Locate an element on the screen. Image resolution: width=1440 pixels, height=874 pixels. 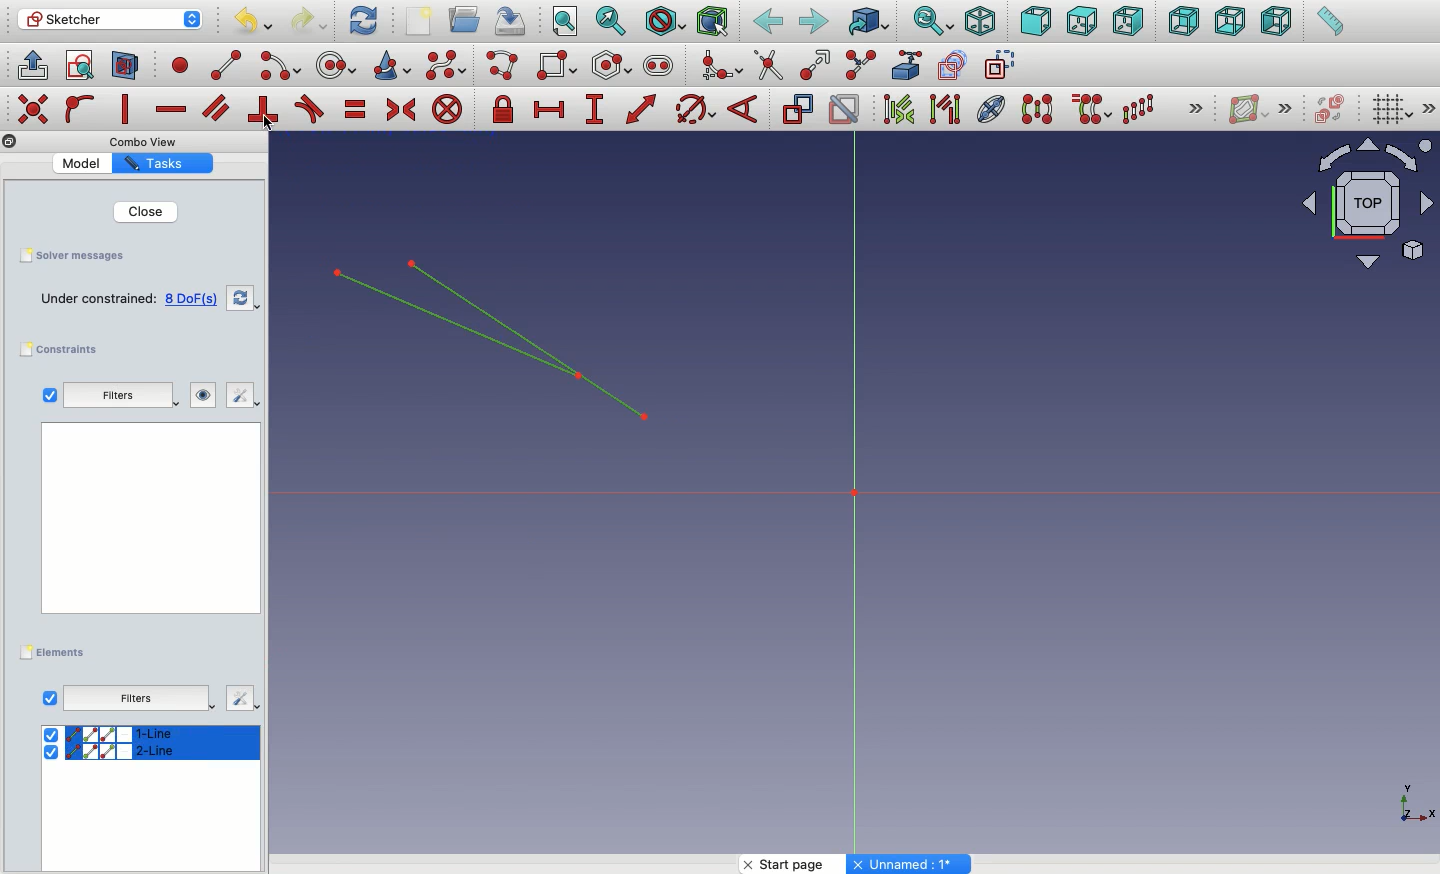
View is located at coordinates (49, 697).